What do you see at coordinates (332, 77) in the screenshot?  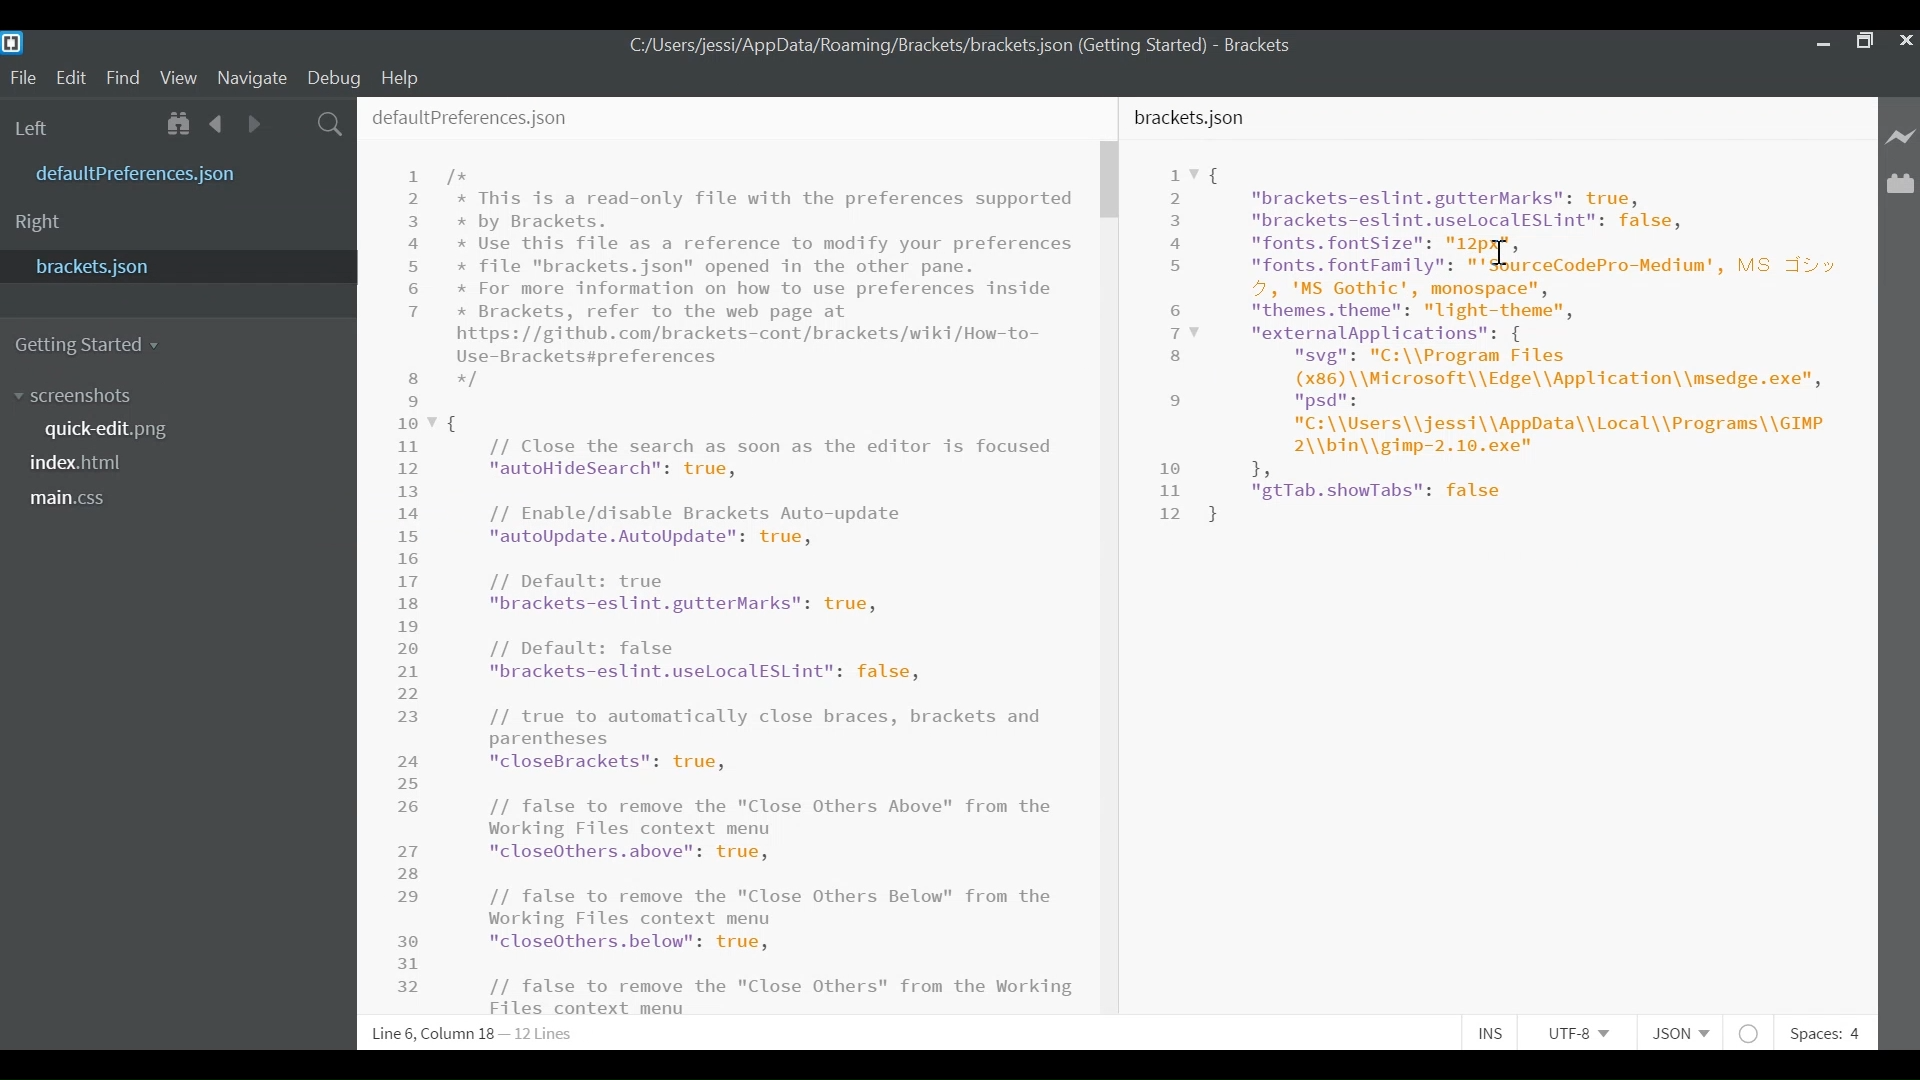 I see `Debug` at bounding box center [332, 77].